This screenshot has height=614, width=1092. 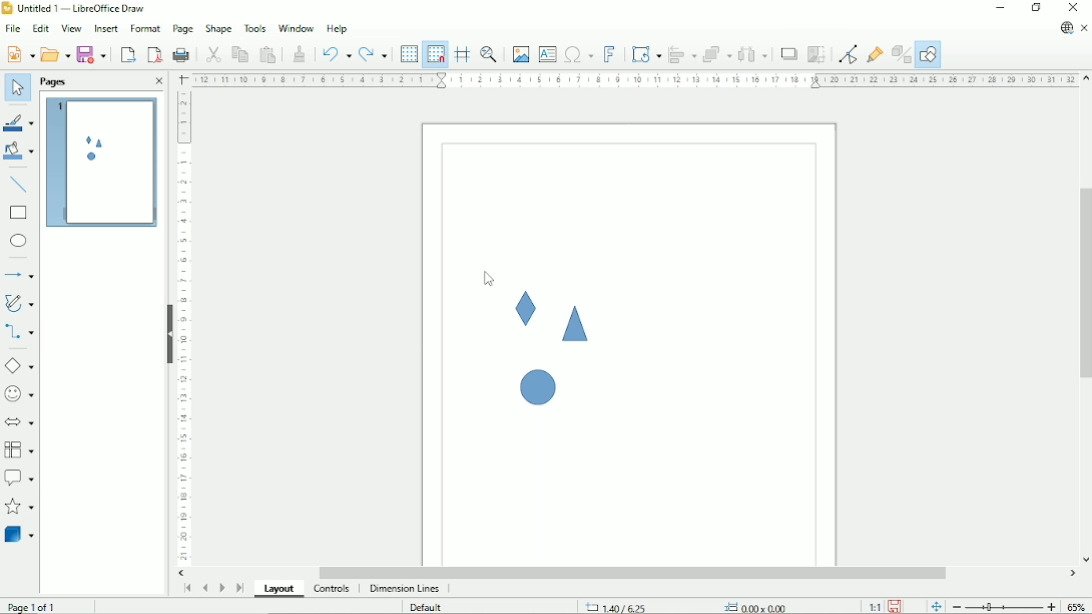 I want to click on Scaling factor, so click(x=873, y=607).